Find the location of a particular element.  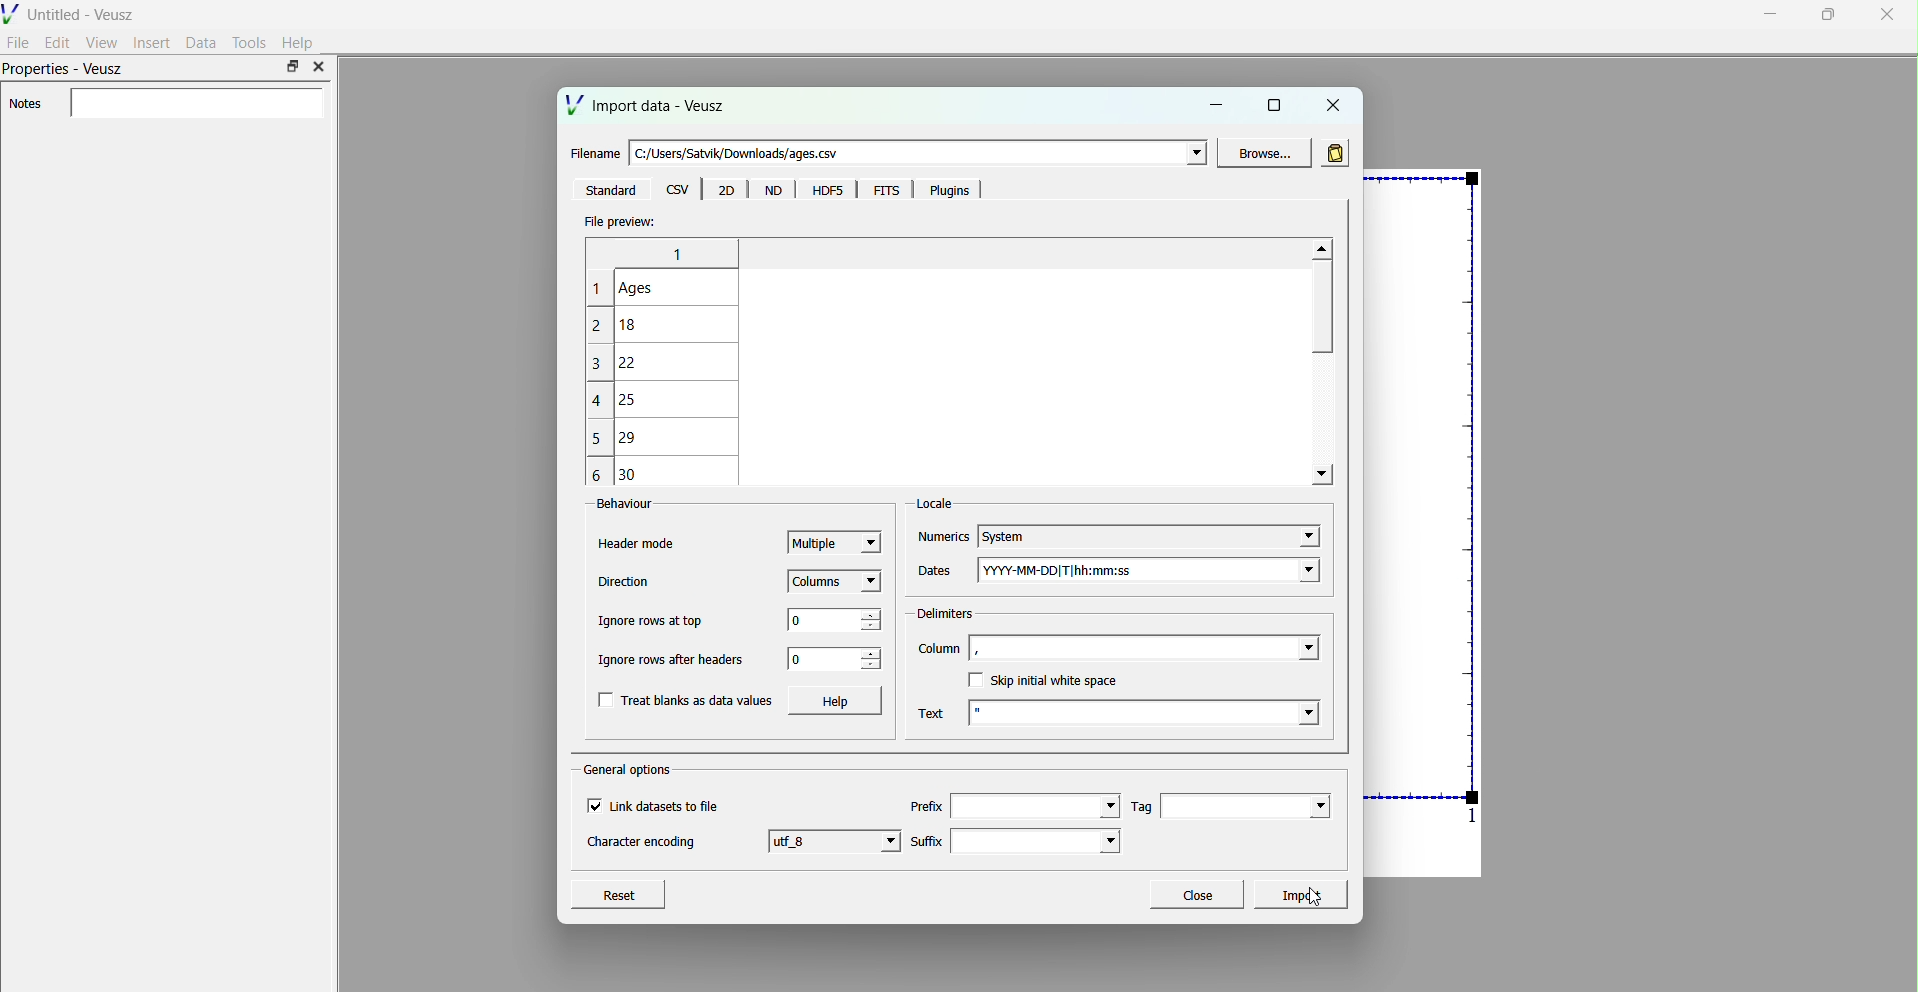

HDF5 is located at coordinates (826, 191).